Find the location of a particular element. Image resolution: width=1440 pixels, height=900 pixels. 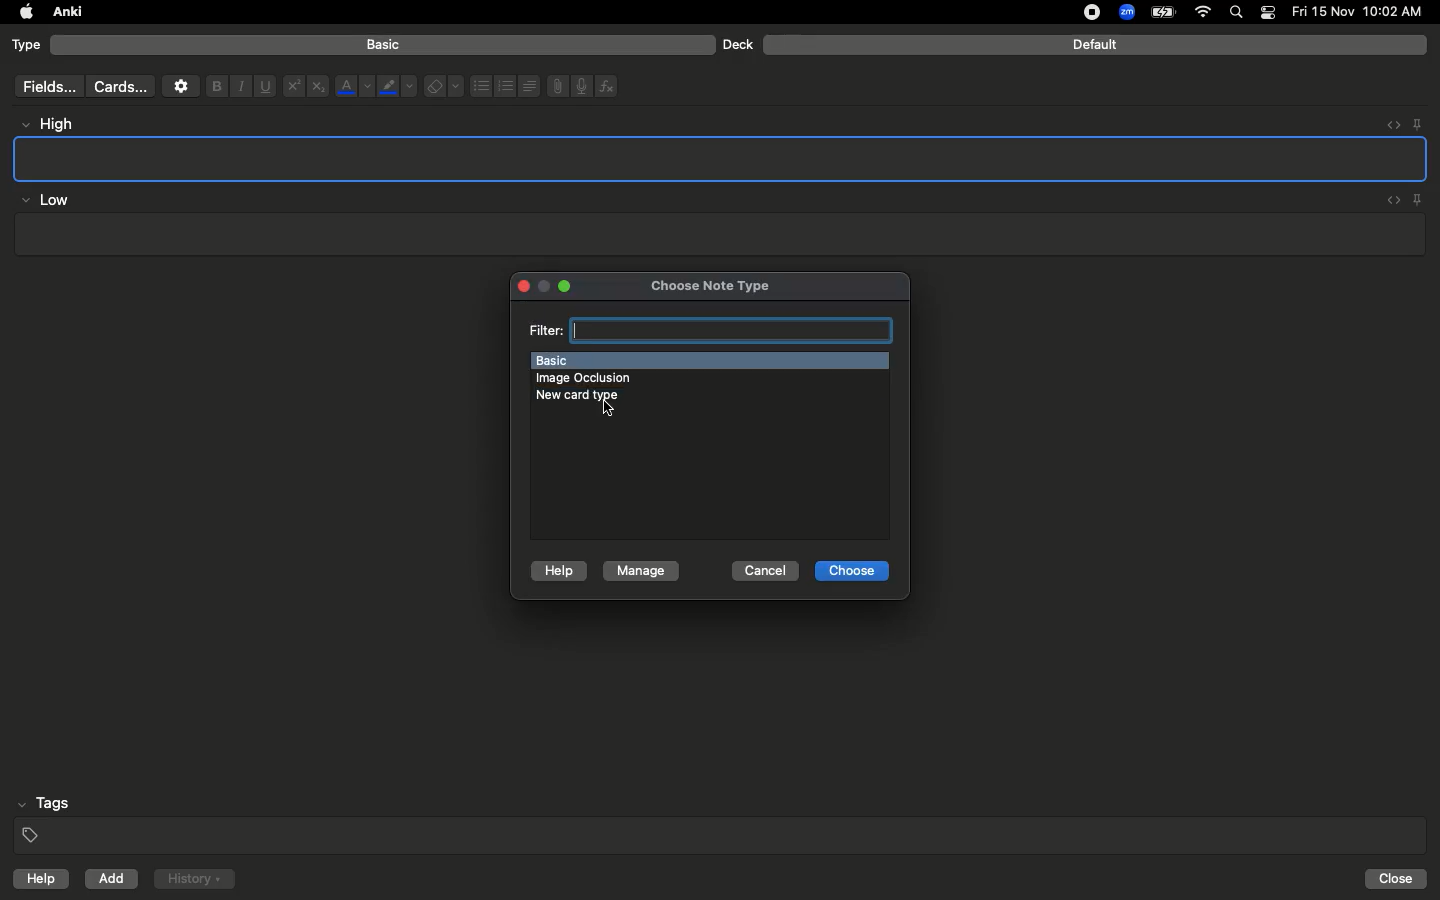

Close is located at coordinates (1399, 879).